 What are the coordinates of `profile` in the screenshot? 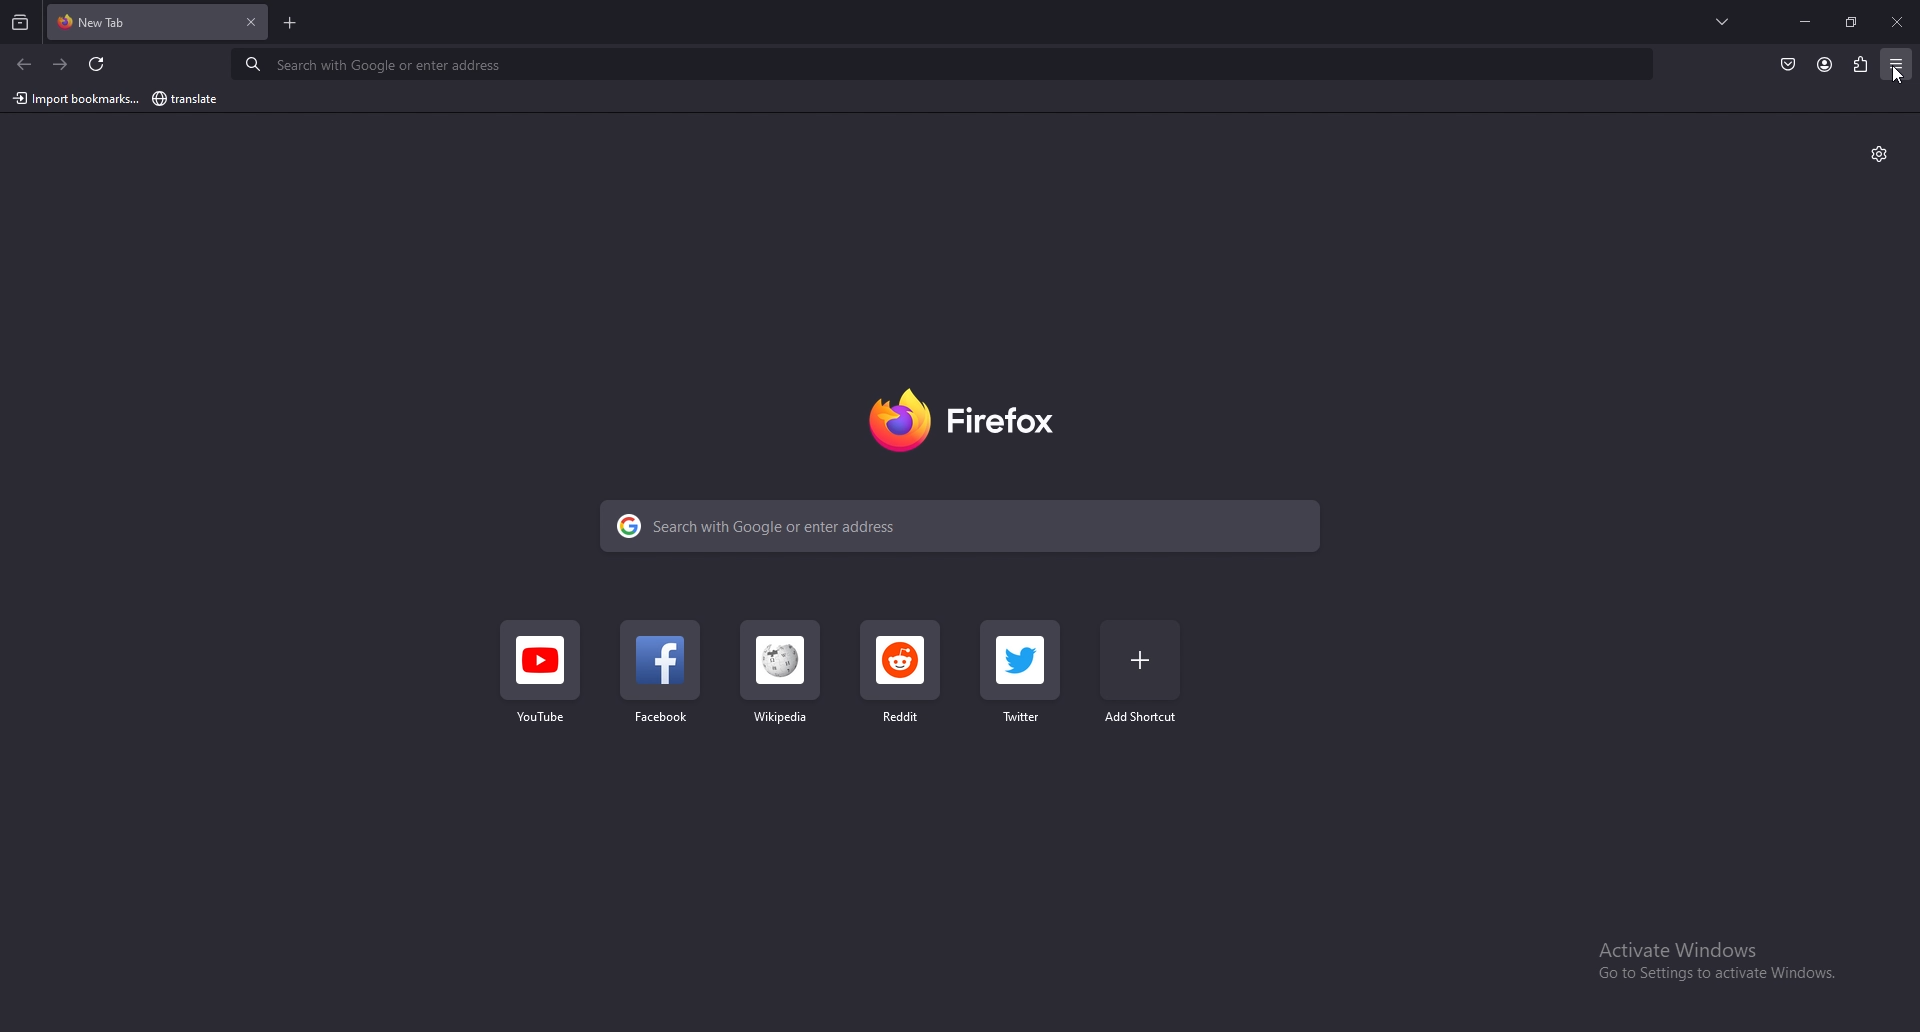 It's located at (1825, 66).